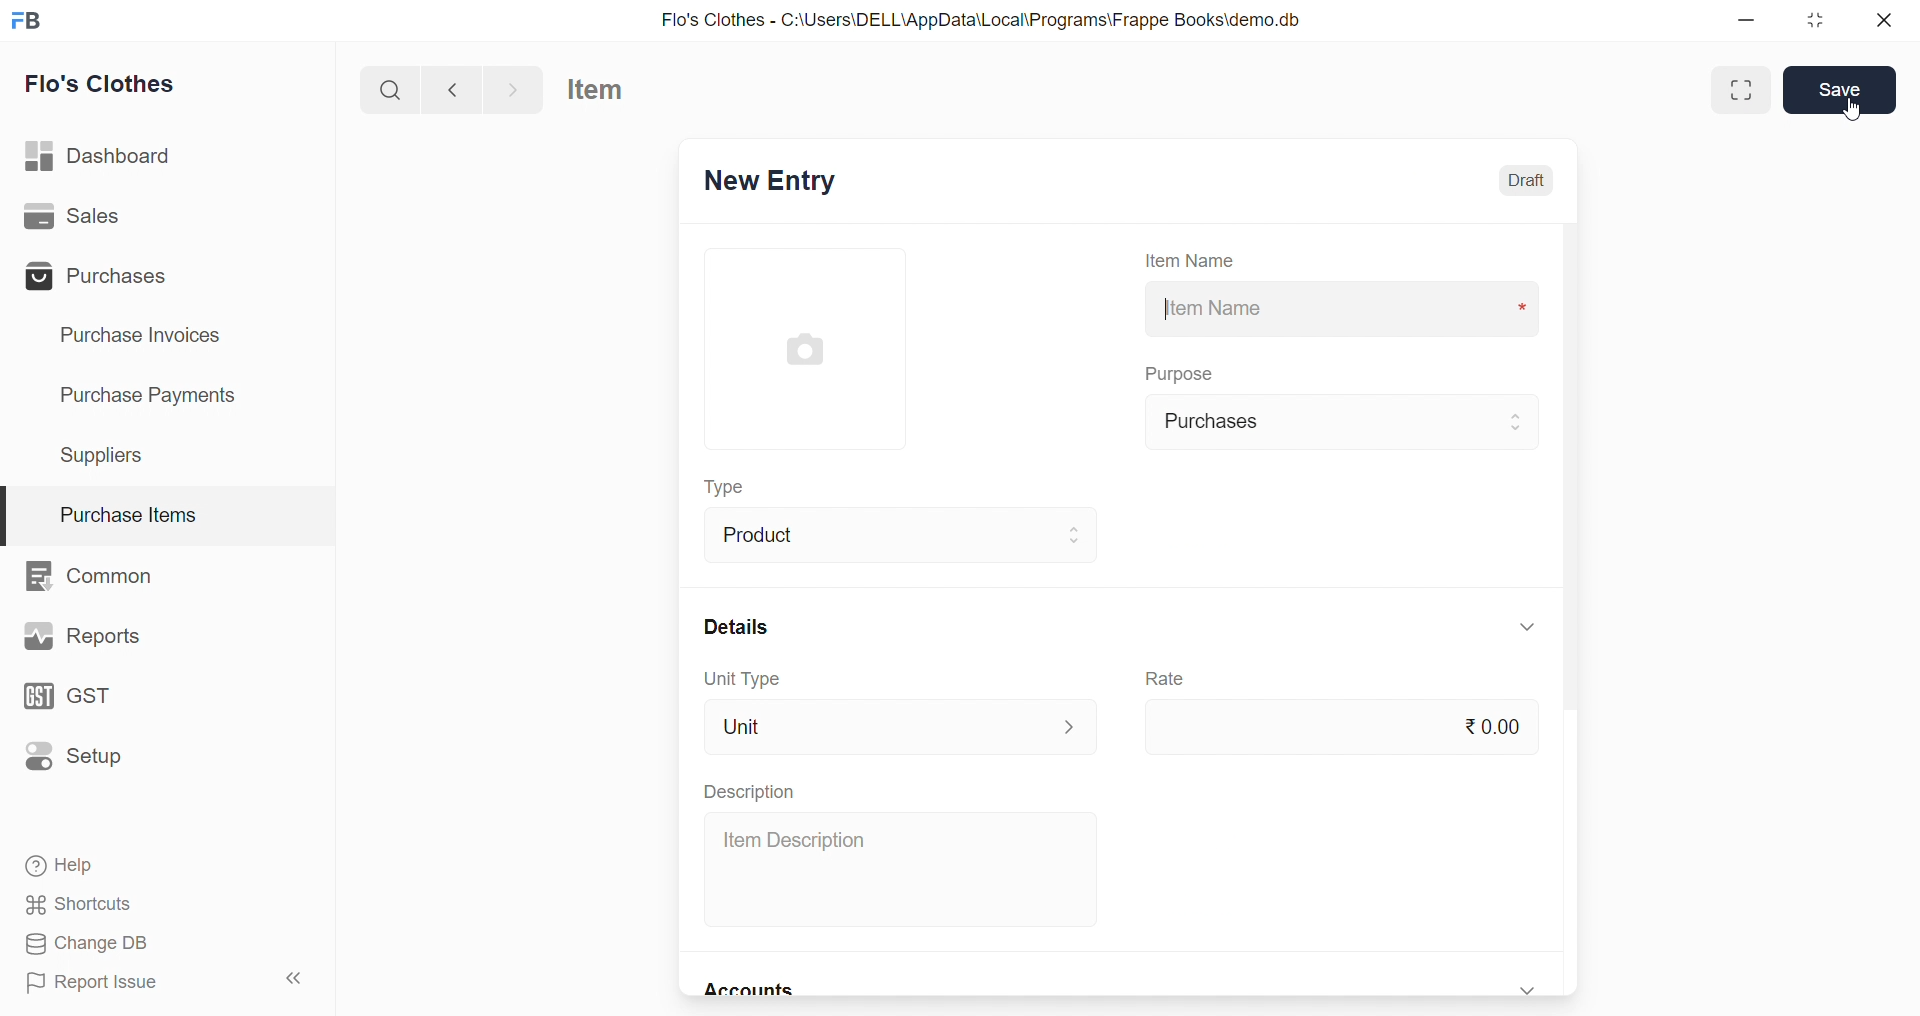 The width and height of the screenshot is (1920, 1016). I want to click on New Entry, so click(784, 183).